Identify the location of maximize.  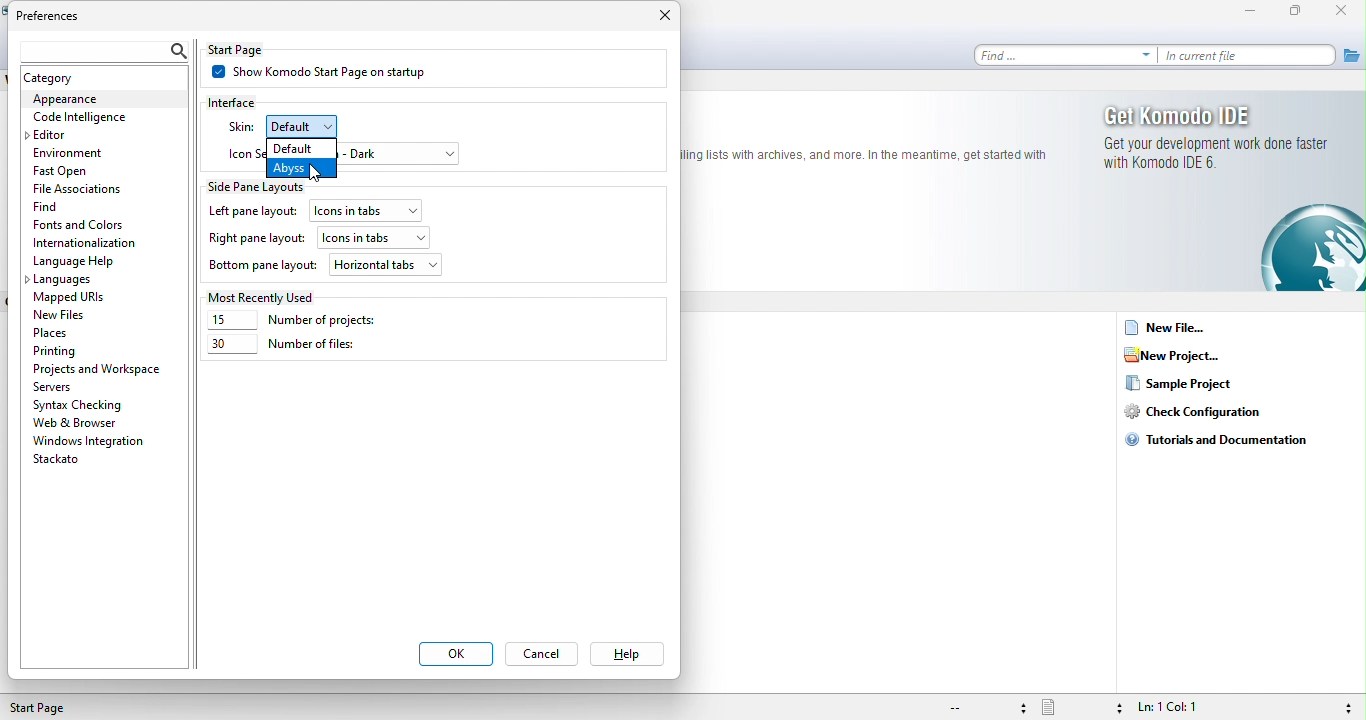
(1300, 12).